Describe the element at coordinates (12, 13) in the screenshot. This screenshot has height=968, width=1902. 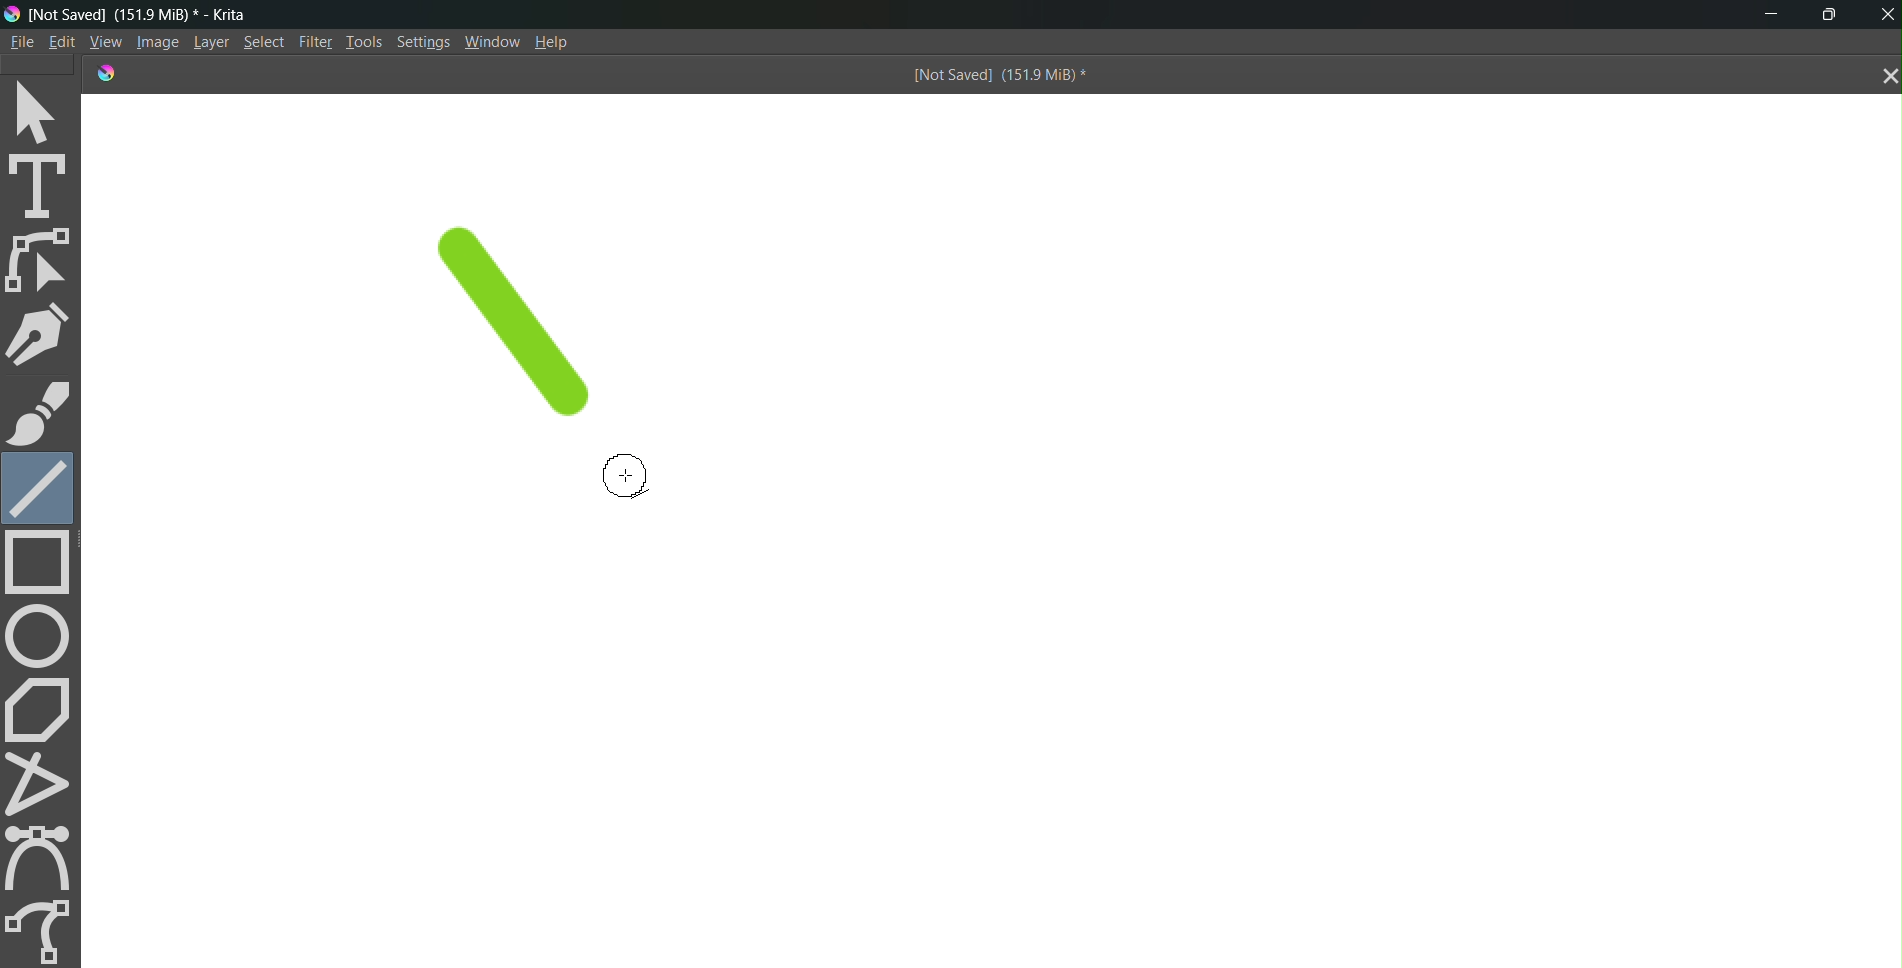
I see `logo` at that location.